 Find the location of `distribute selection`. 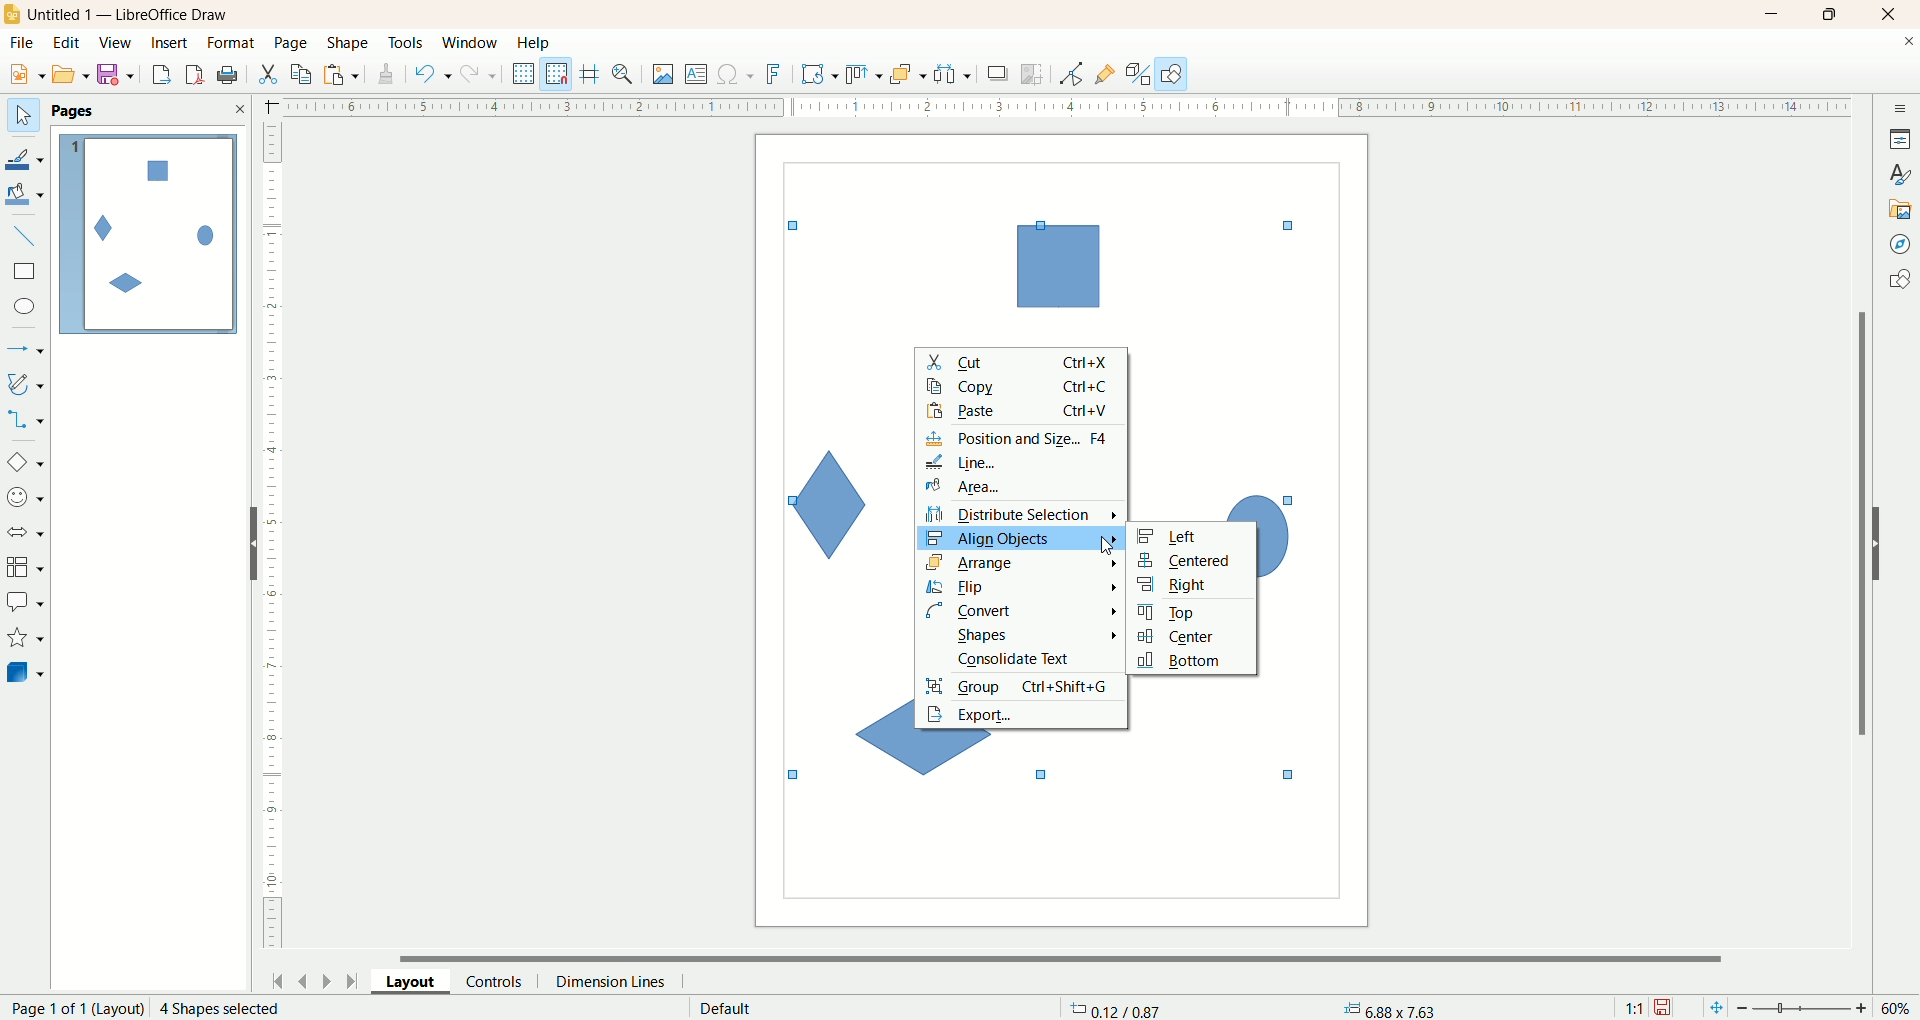

distribute selection is located at coordinates (1022, 515).